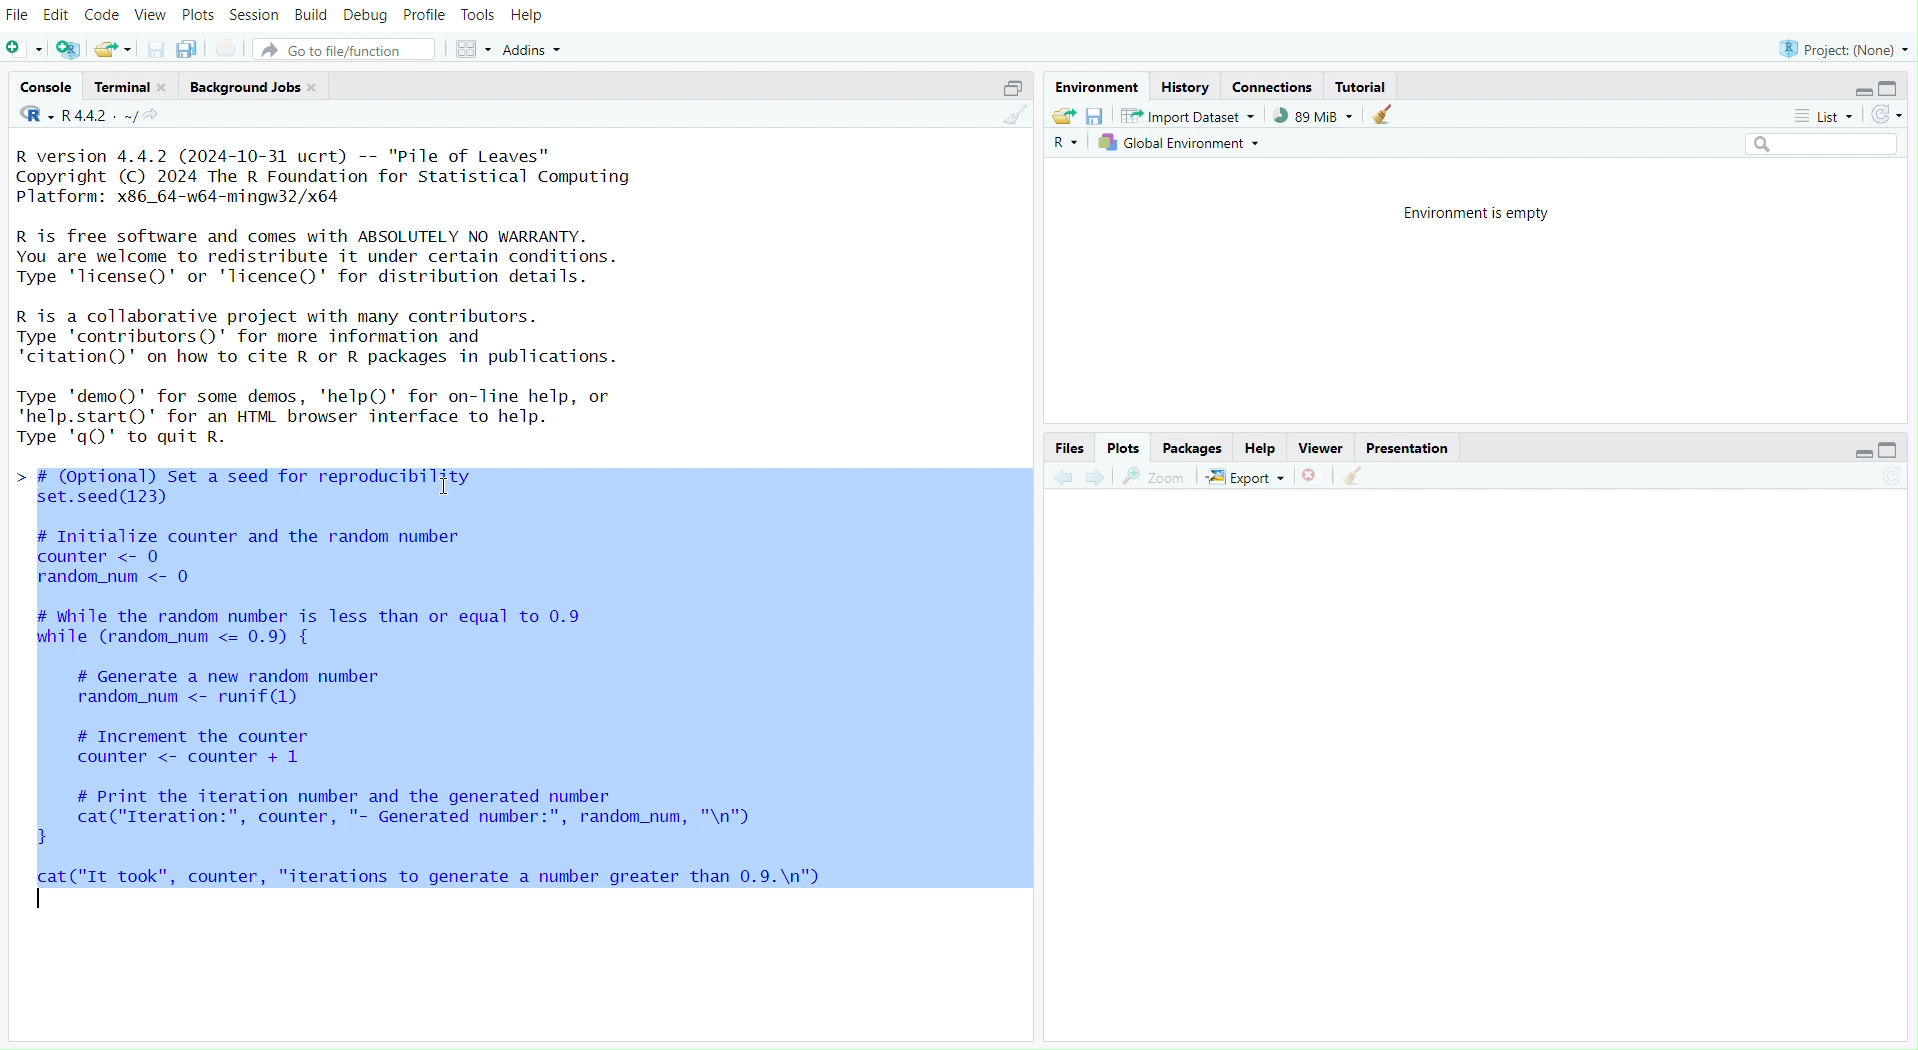 This screenshot has height=1050, width=1918. What do you see at coordinates (189, 48) in the screenshot?
I see `Save all open documents (Ctrl + Alt + S)` at bounding box center [189, 48].